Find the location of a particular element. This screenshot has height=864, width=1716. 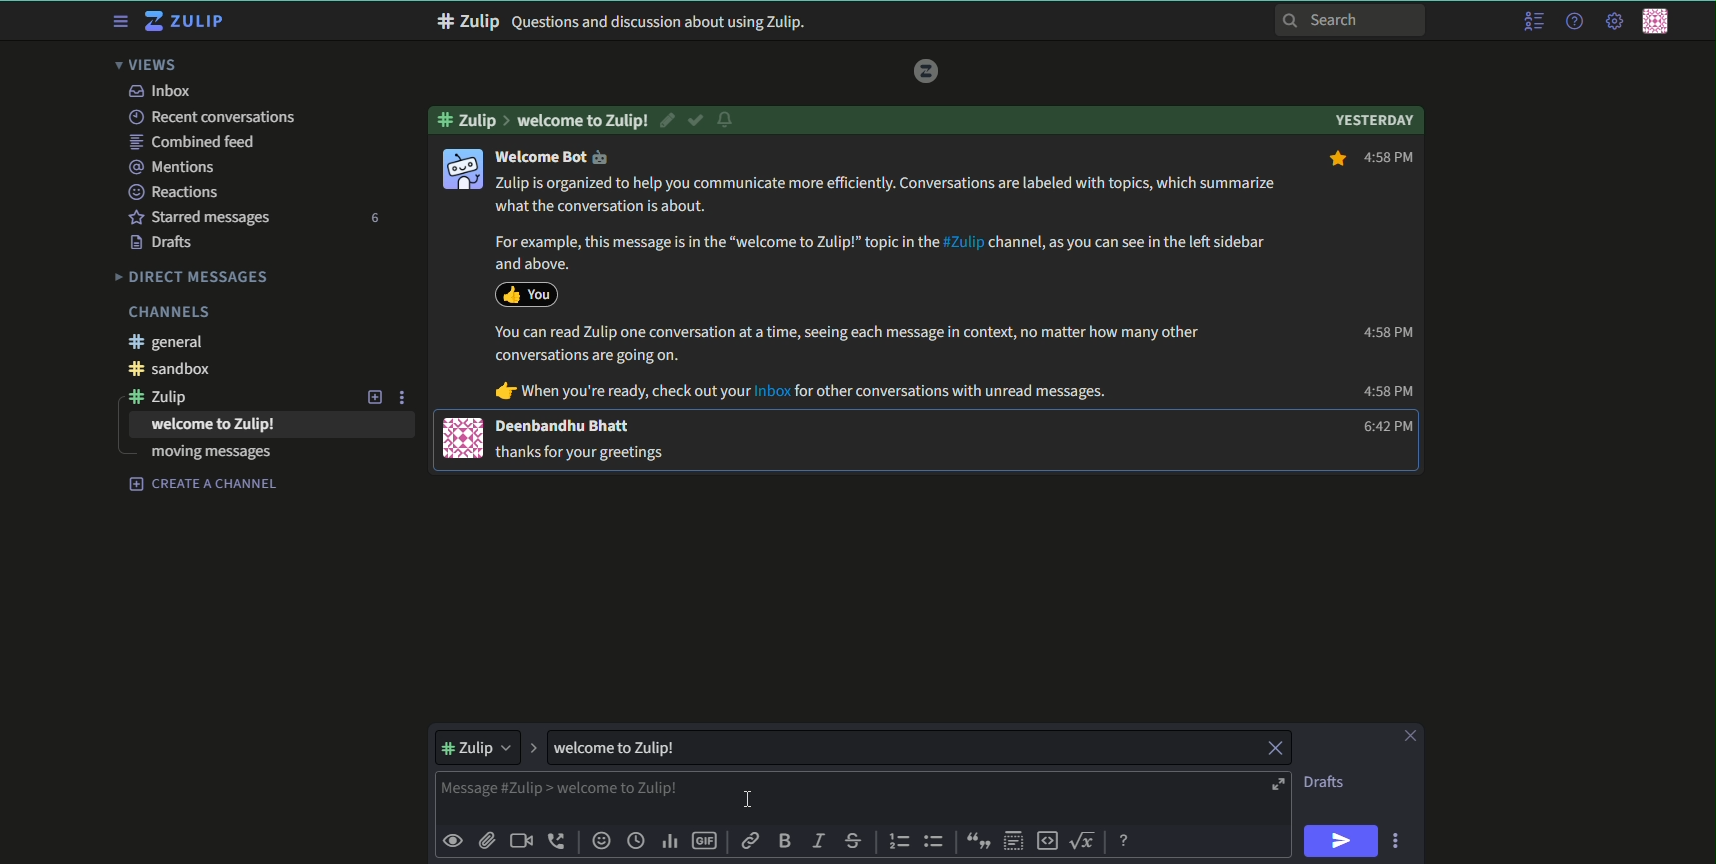

Reactions is located at coordinates (179, 191).